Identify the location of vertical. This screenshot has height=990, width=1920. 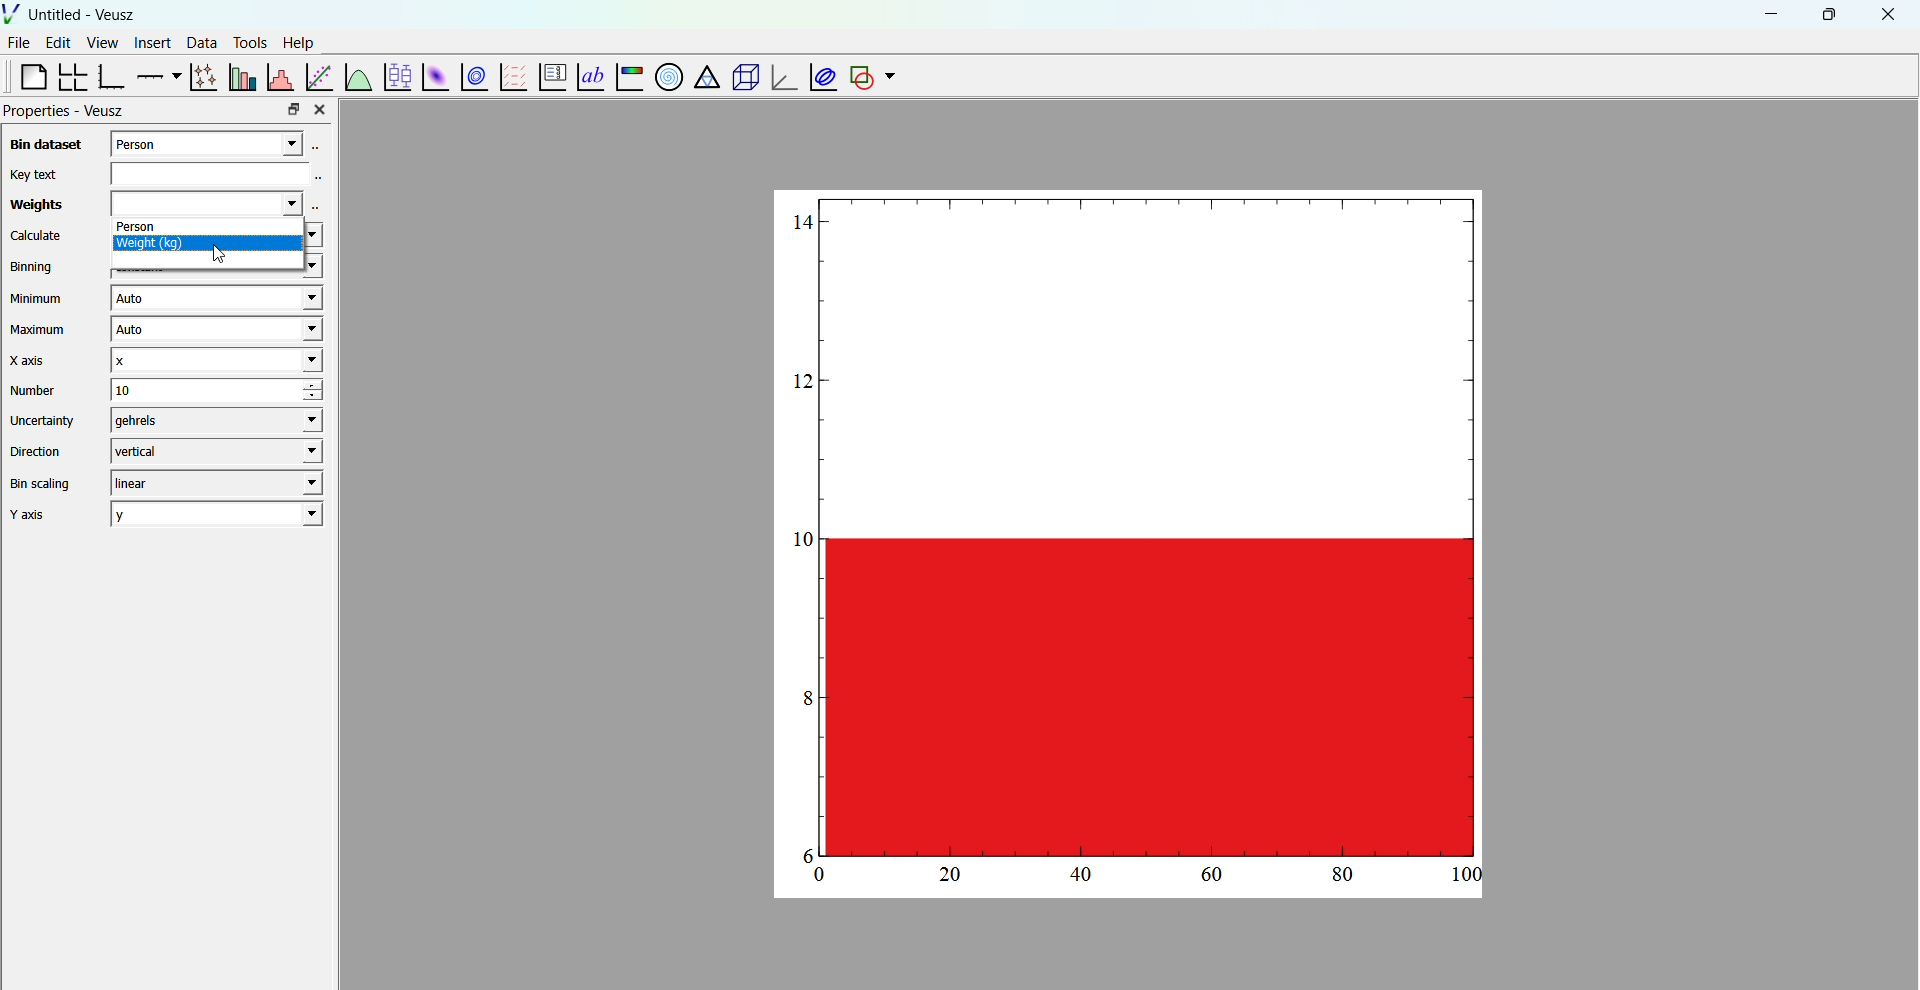
(215, 450).